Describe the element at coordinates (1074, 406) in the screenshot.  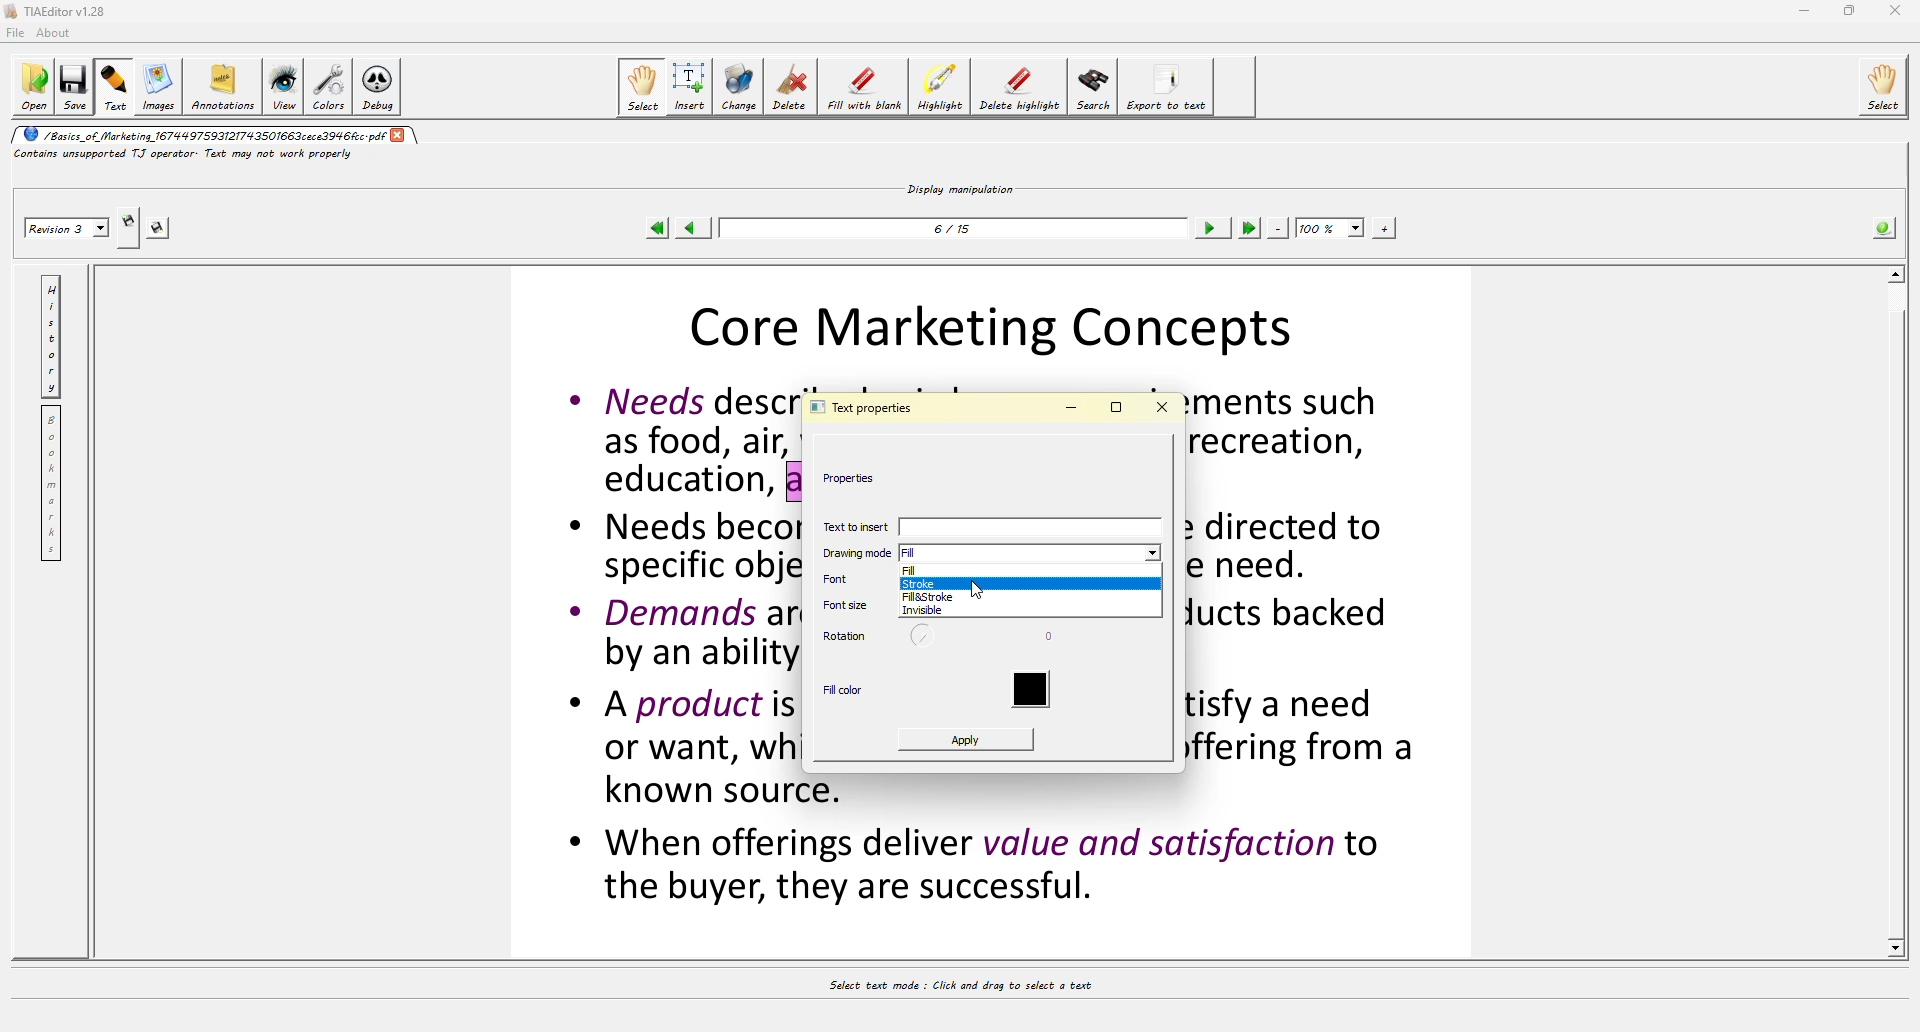
I see `minimize` at that location.